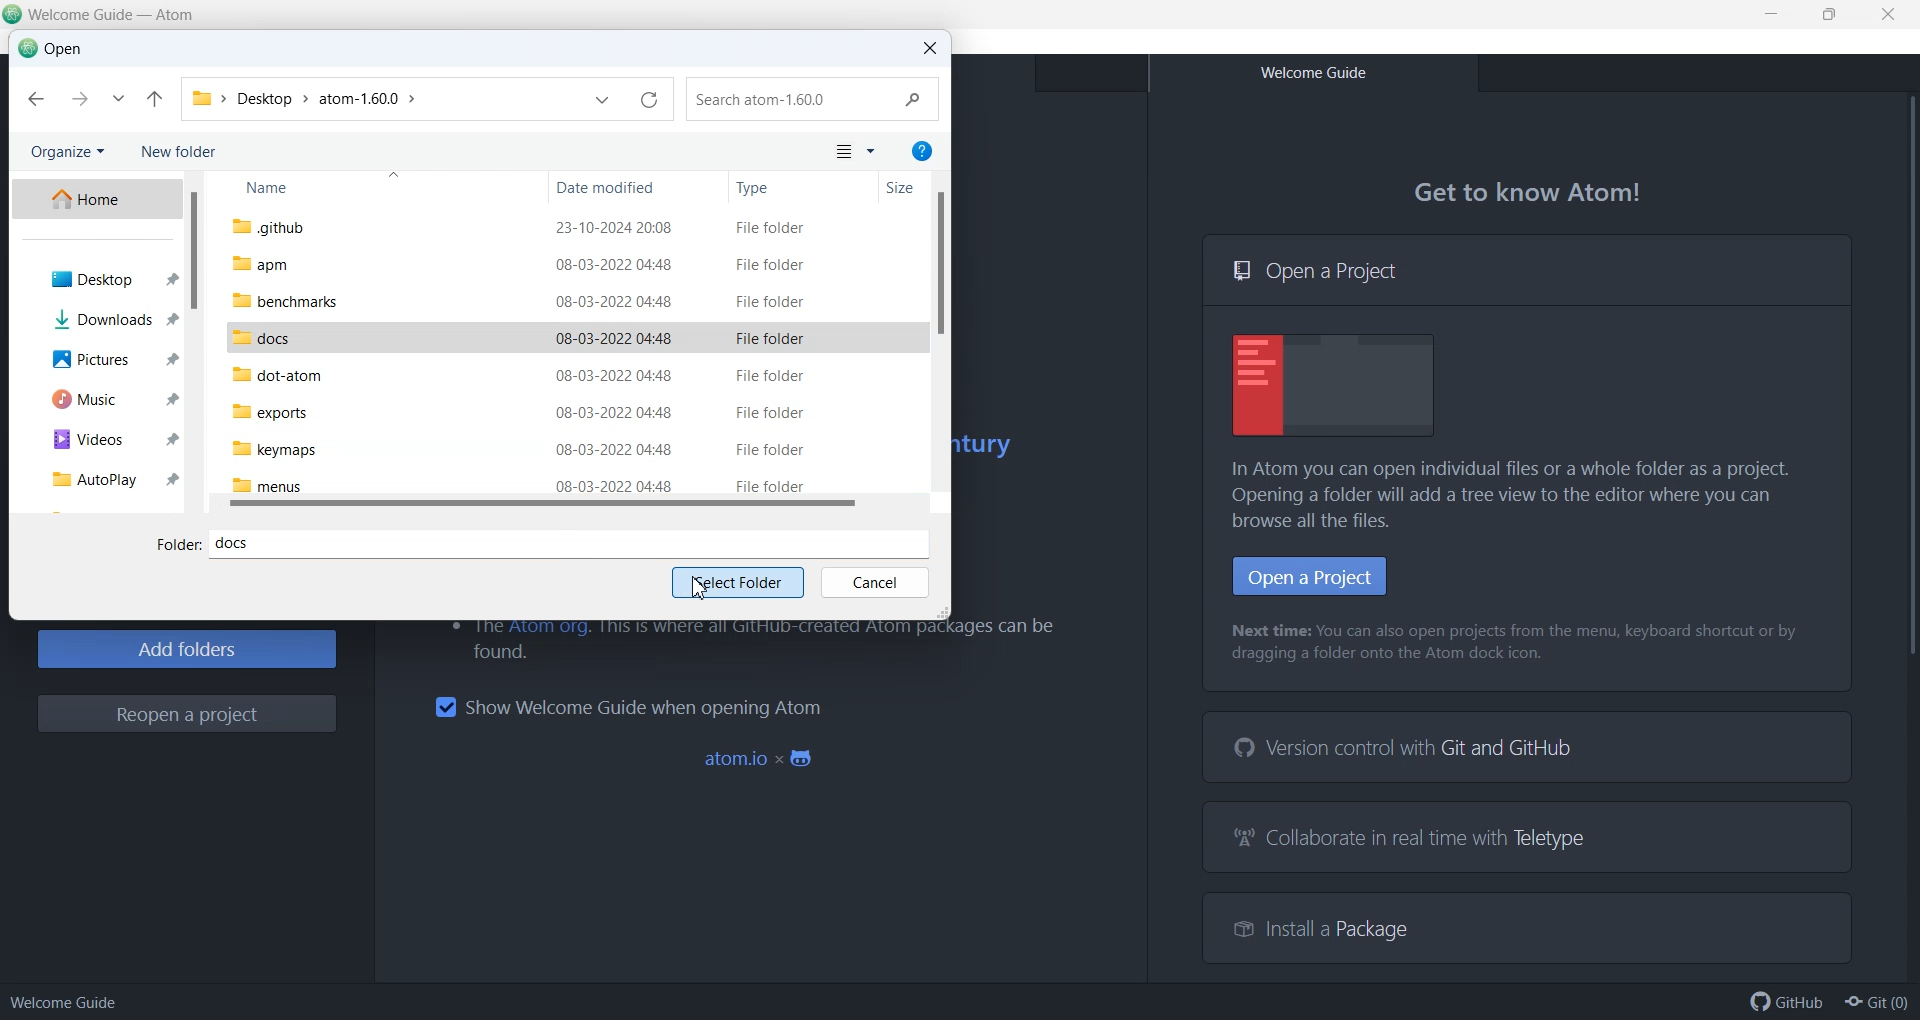  What do you see at coordinates (615, 412) in the screenshot?
I see `08-03-2022 04:48` at bounding box center [615, 412].